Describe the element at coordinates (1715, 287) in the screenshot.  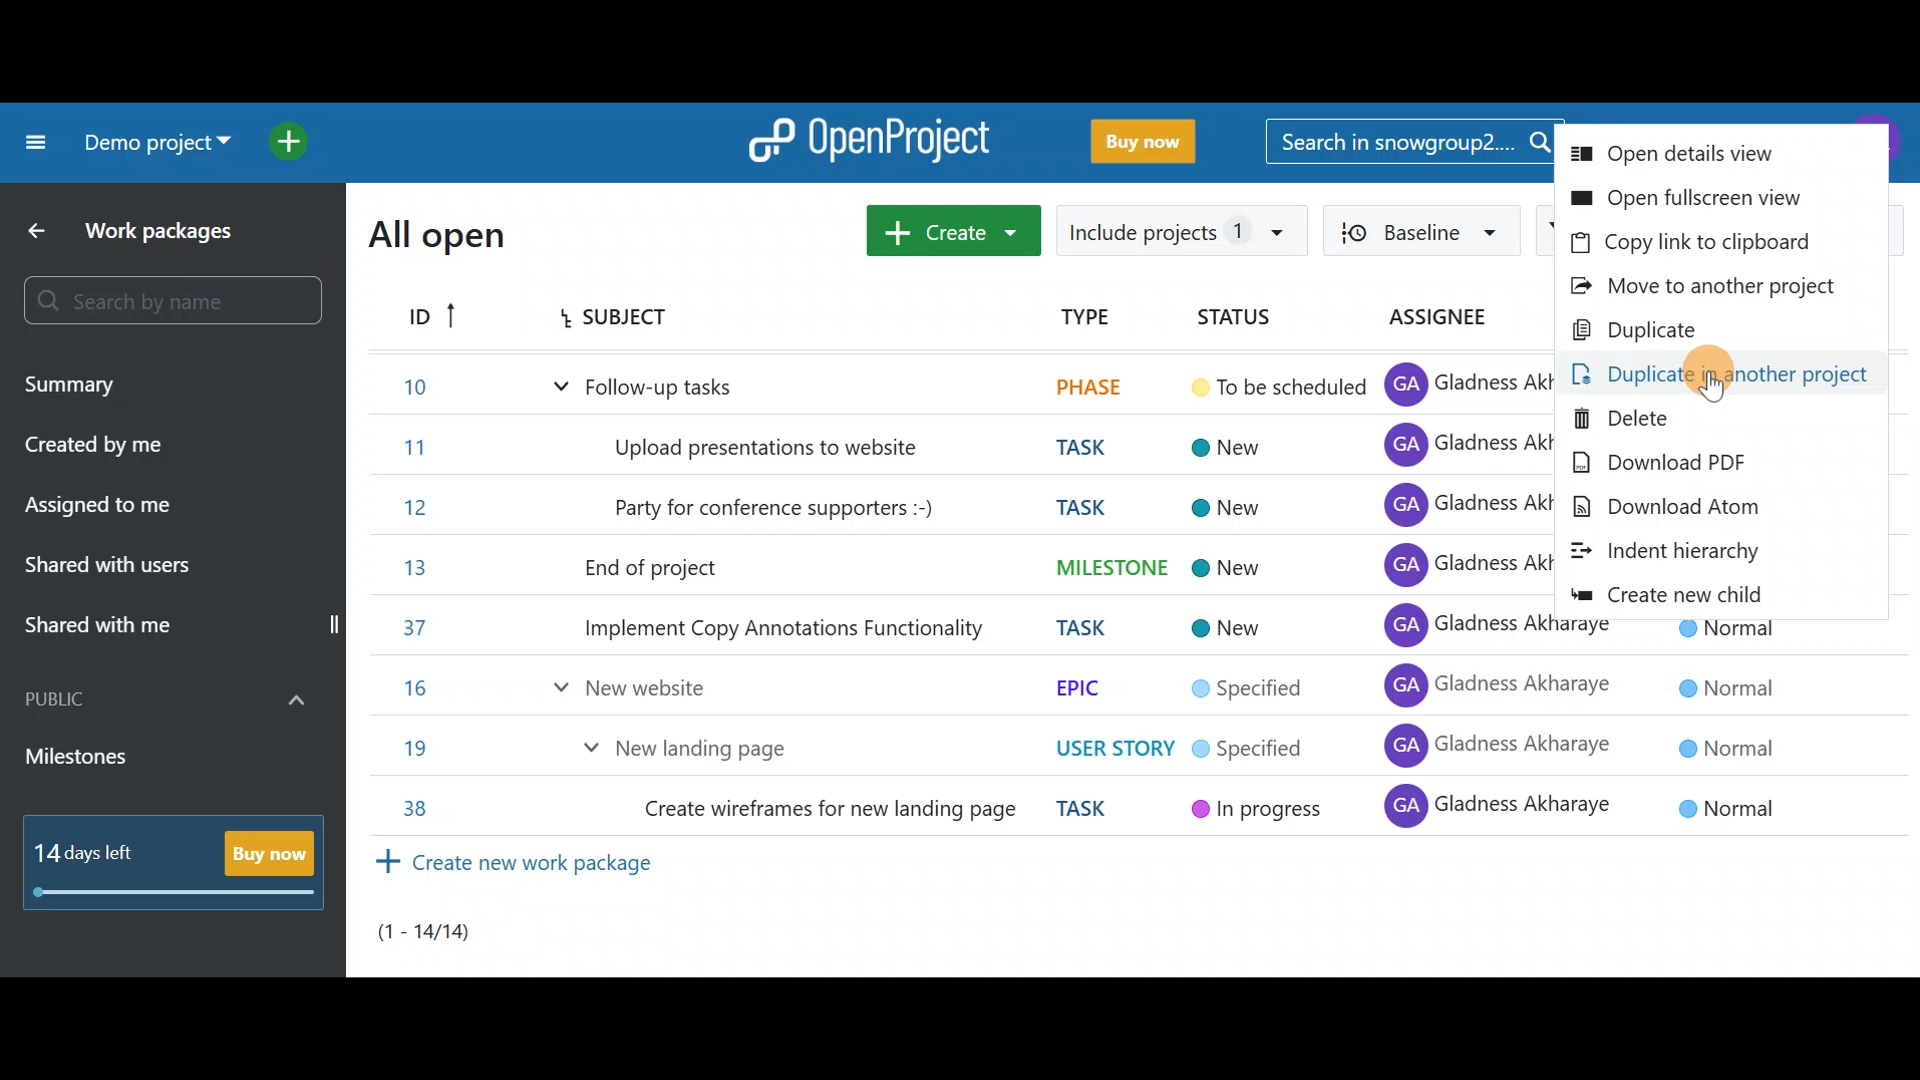
I see `Move to another project` at that location.